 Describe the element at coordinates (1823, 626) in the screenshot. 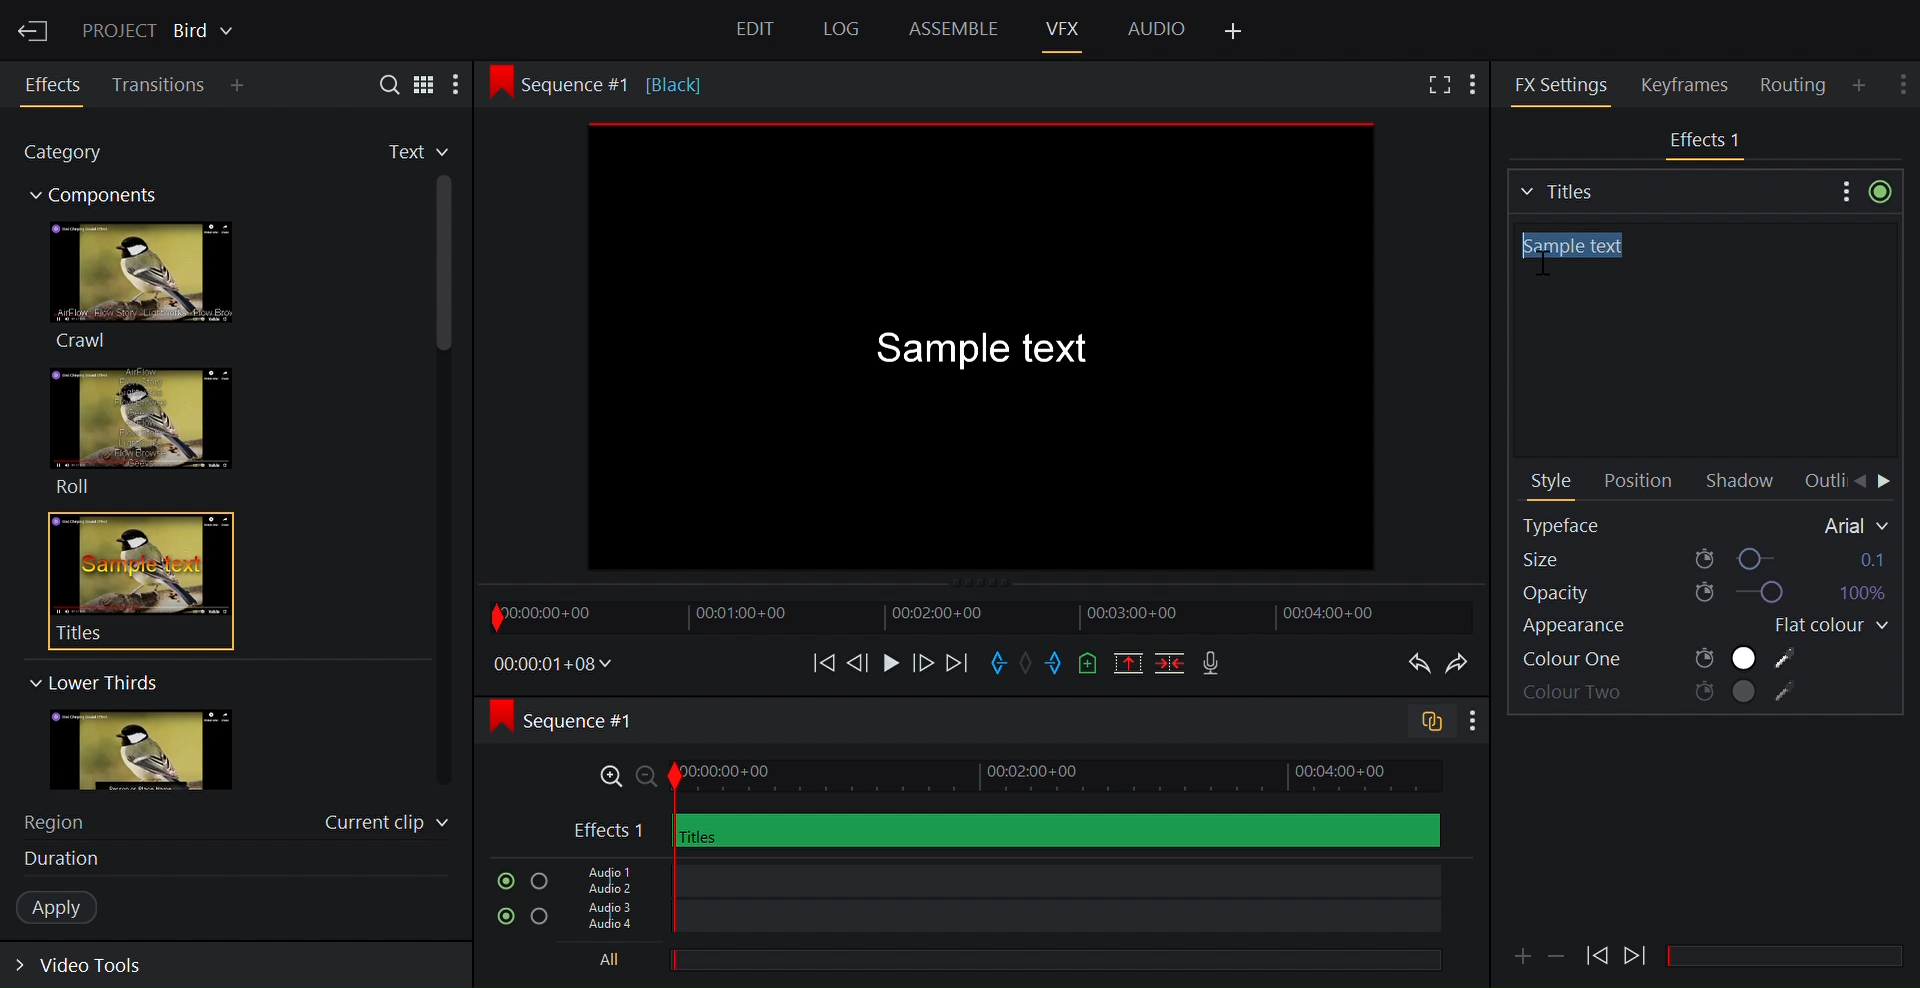

I see `Flat colour` at that location.